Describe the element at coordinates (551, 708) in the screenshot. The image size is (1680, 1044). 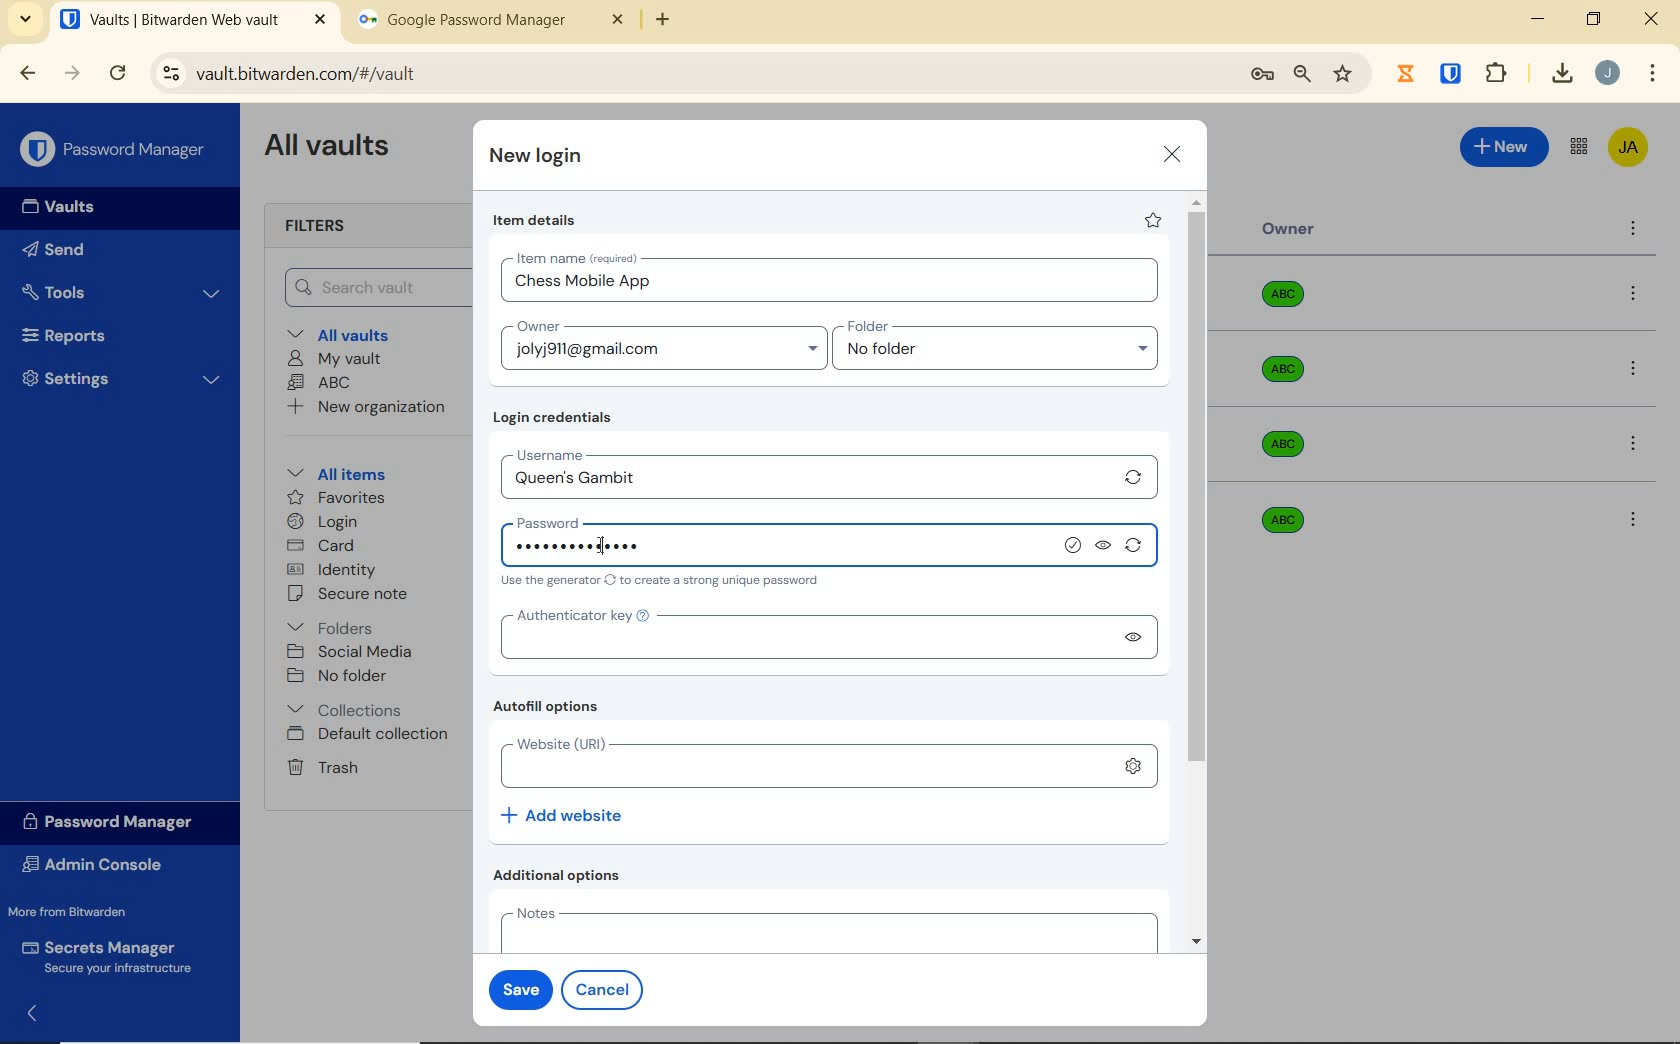
I see `Autofill options` at that location.